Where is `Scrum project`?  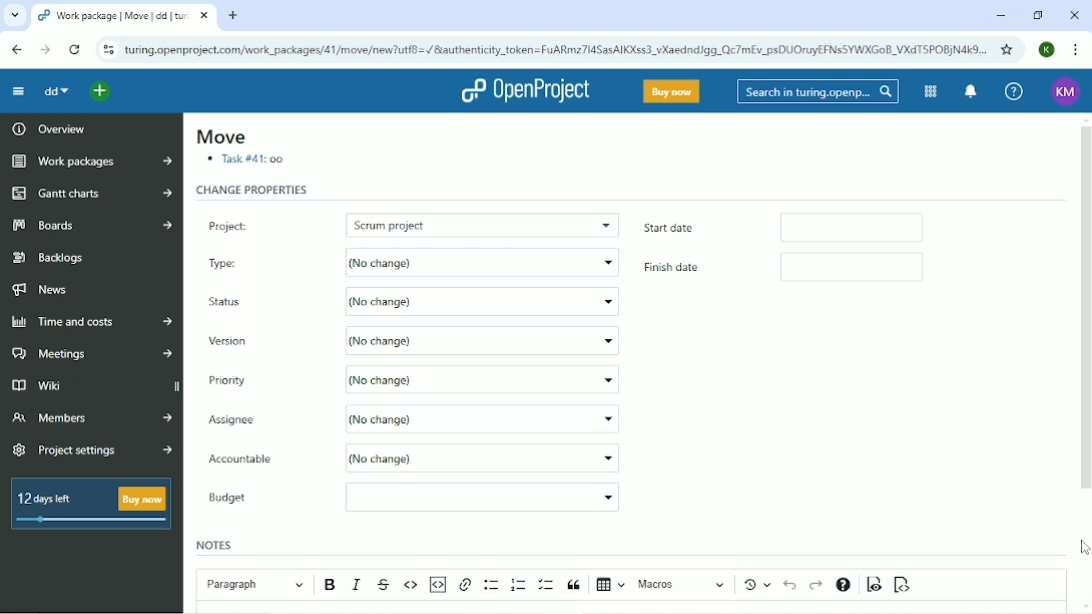 Scrum project is located at coordinates (484, 223).